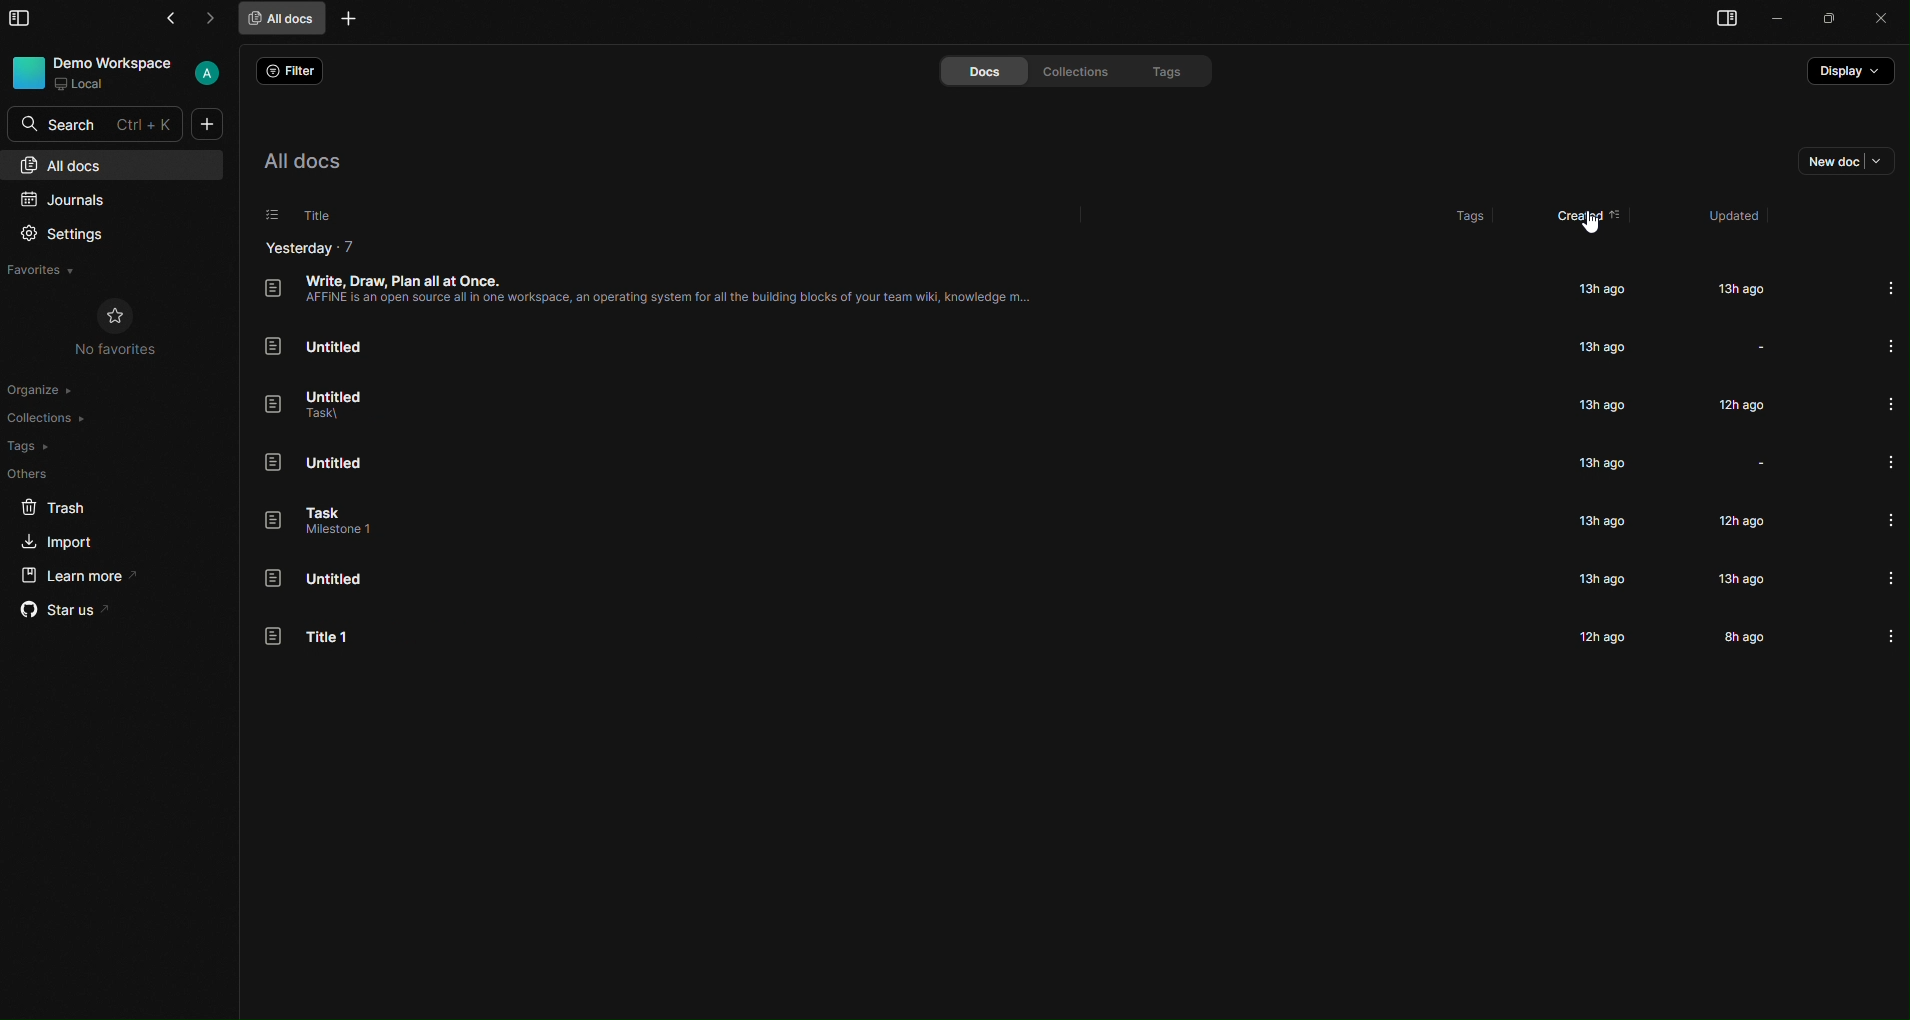  I want to click on minimize, so click(1775, 19).